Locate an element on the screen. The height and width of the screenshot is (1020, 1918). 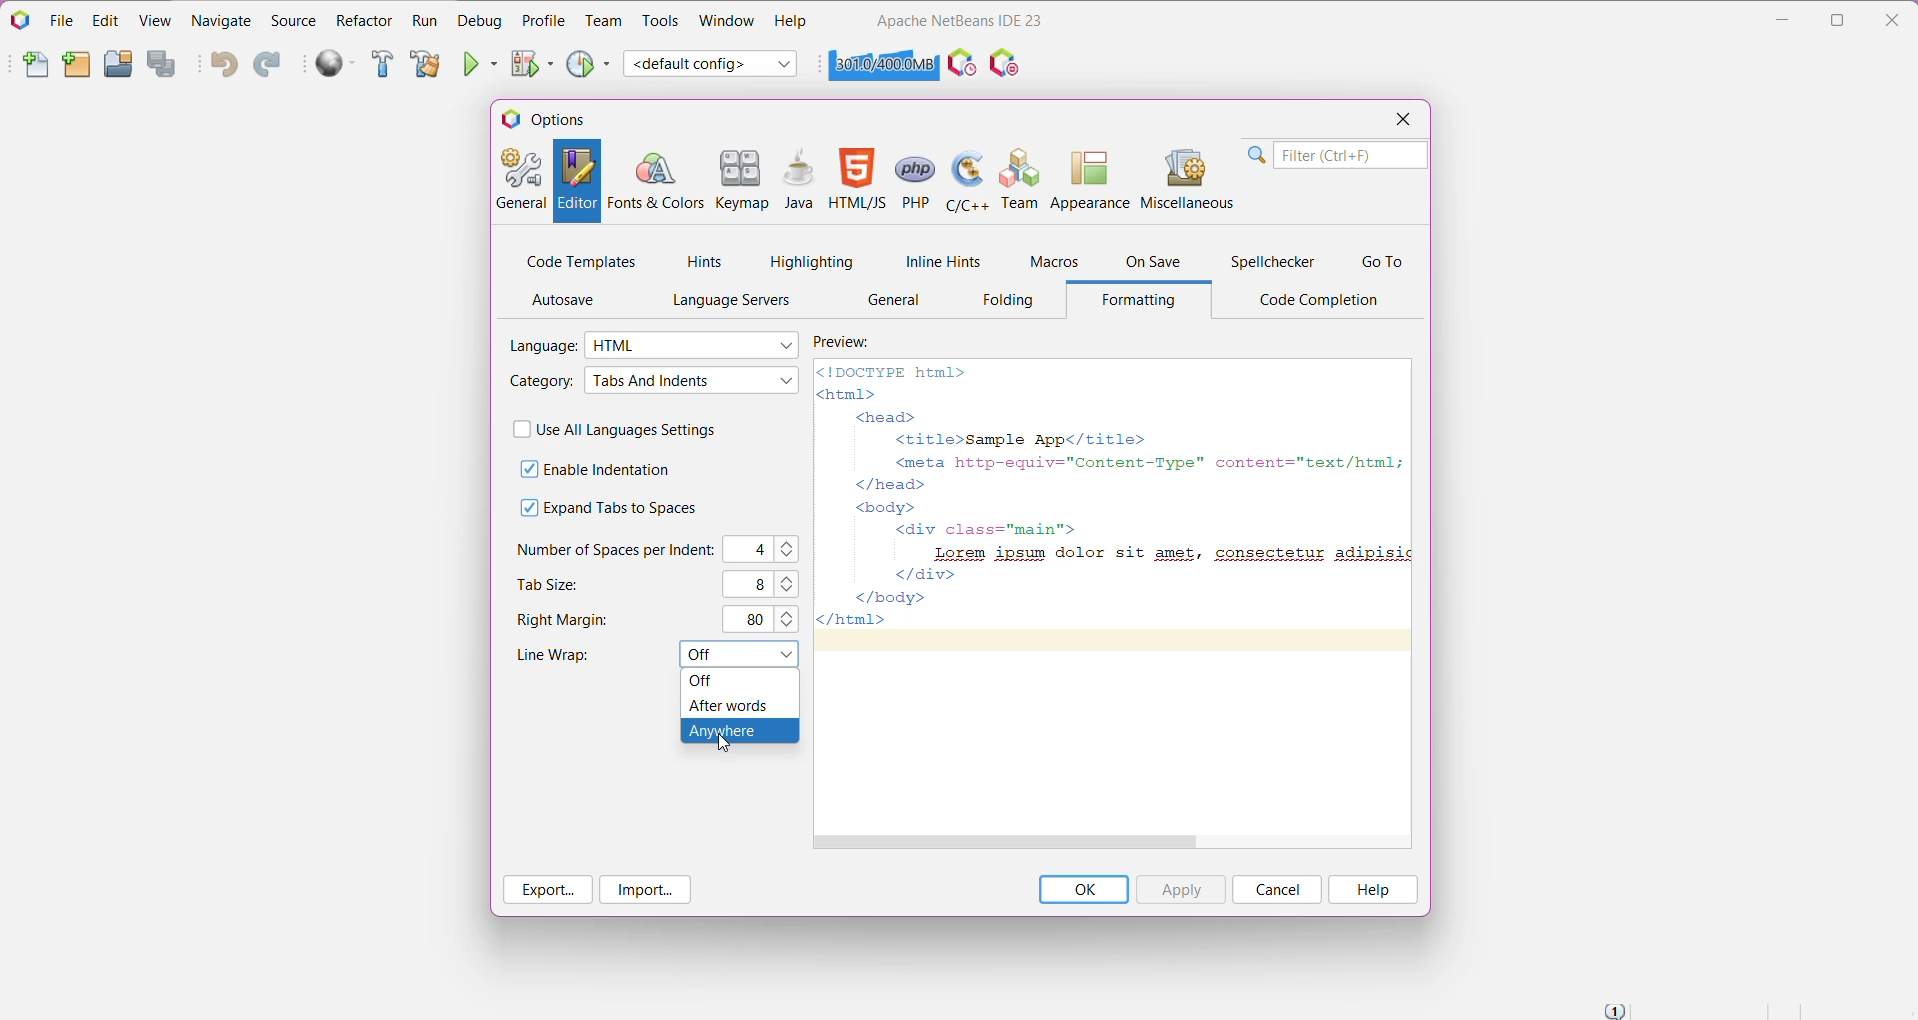
Spellchecker is located at coordinates (1275, 262).